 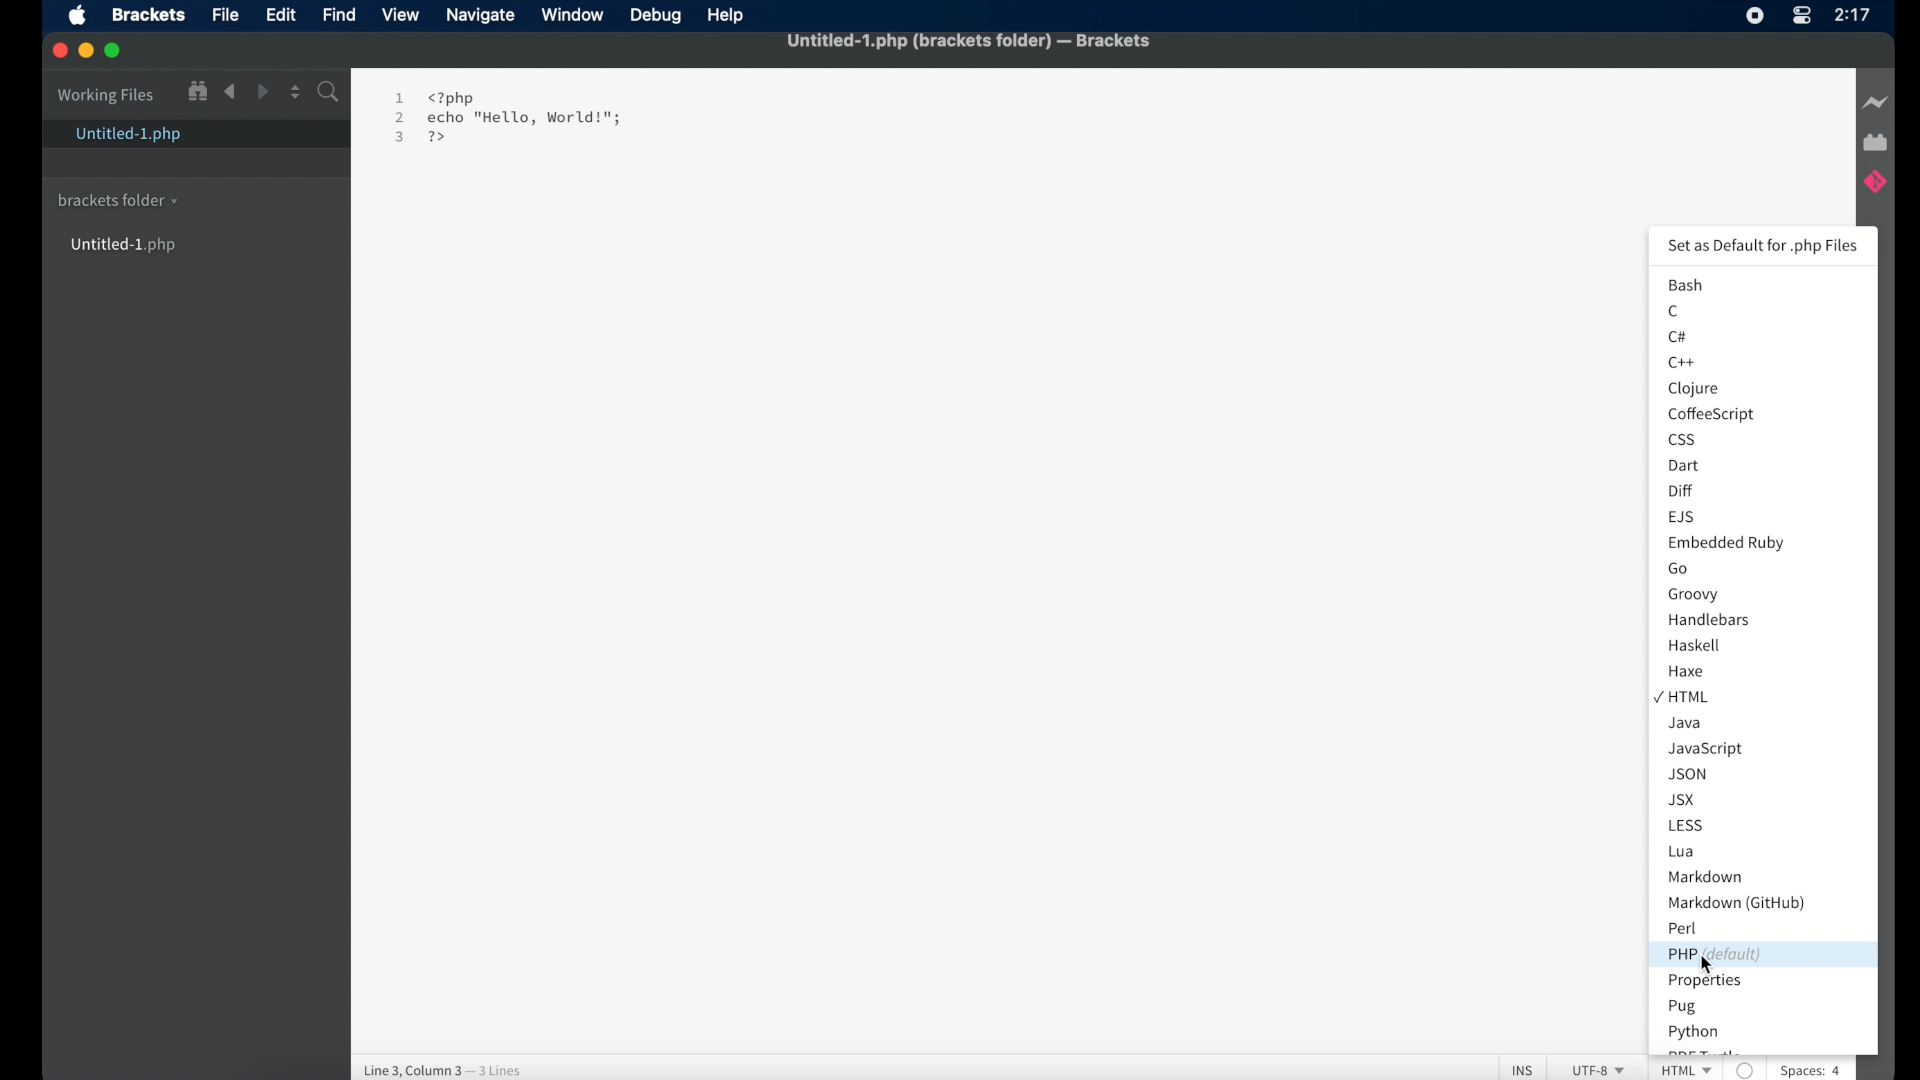 I want to click on file, so click(x=225, y=17).